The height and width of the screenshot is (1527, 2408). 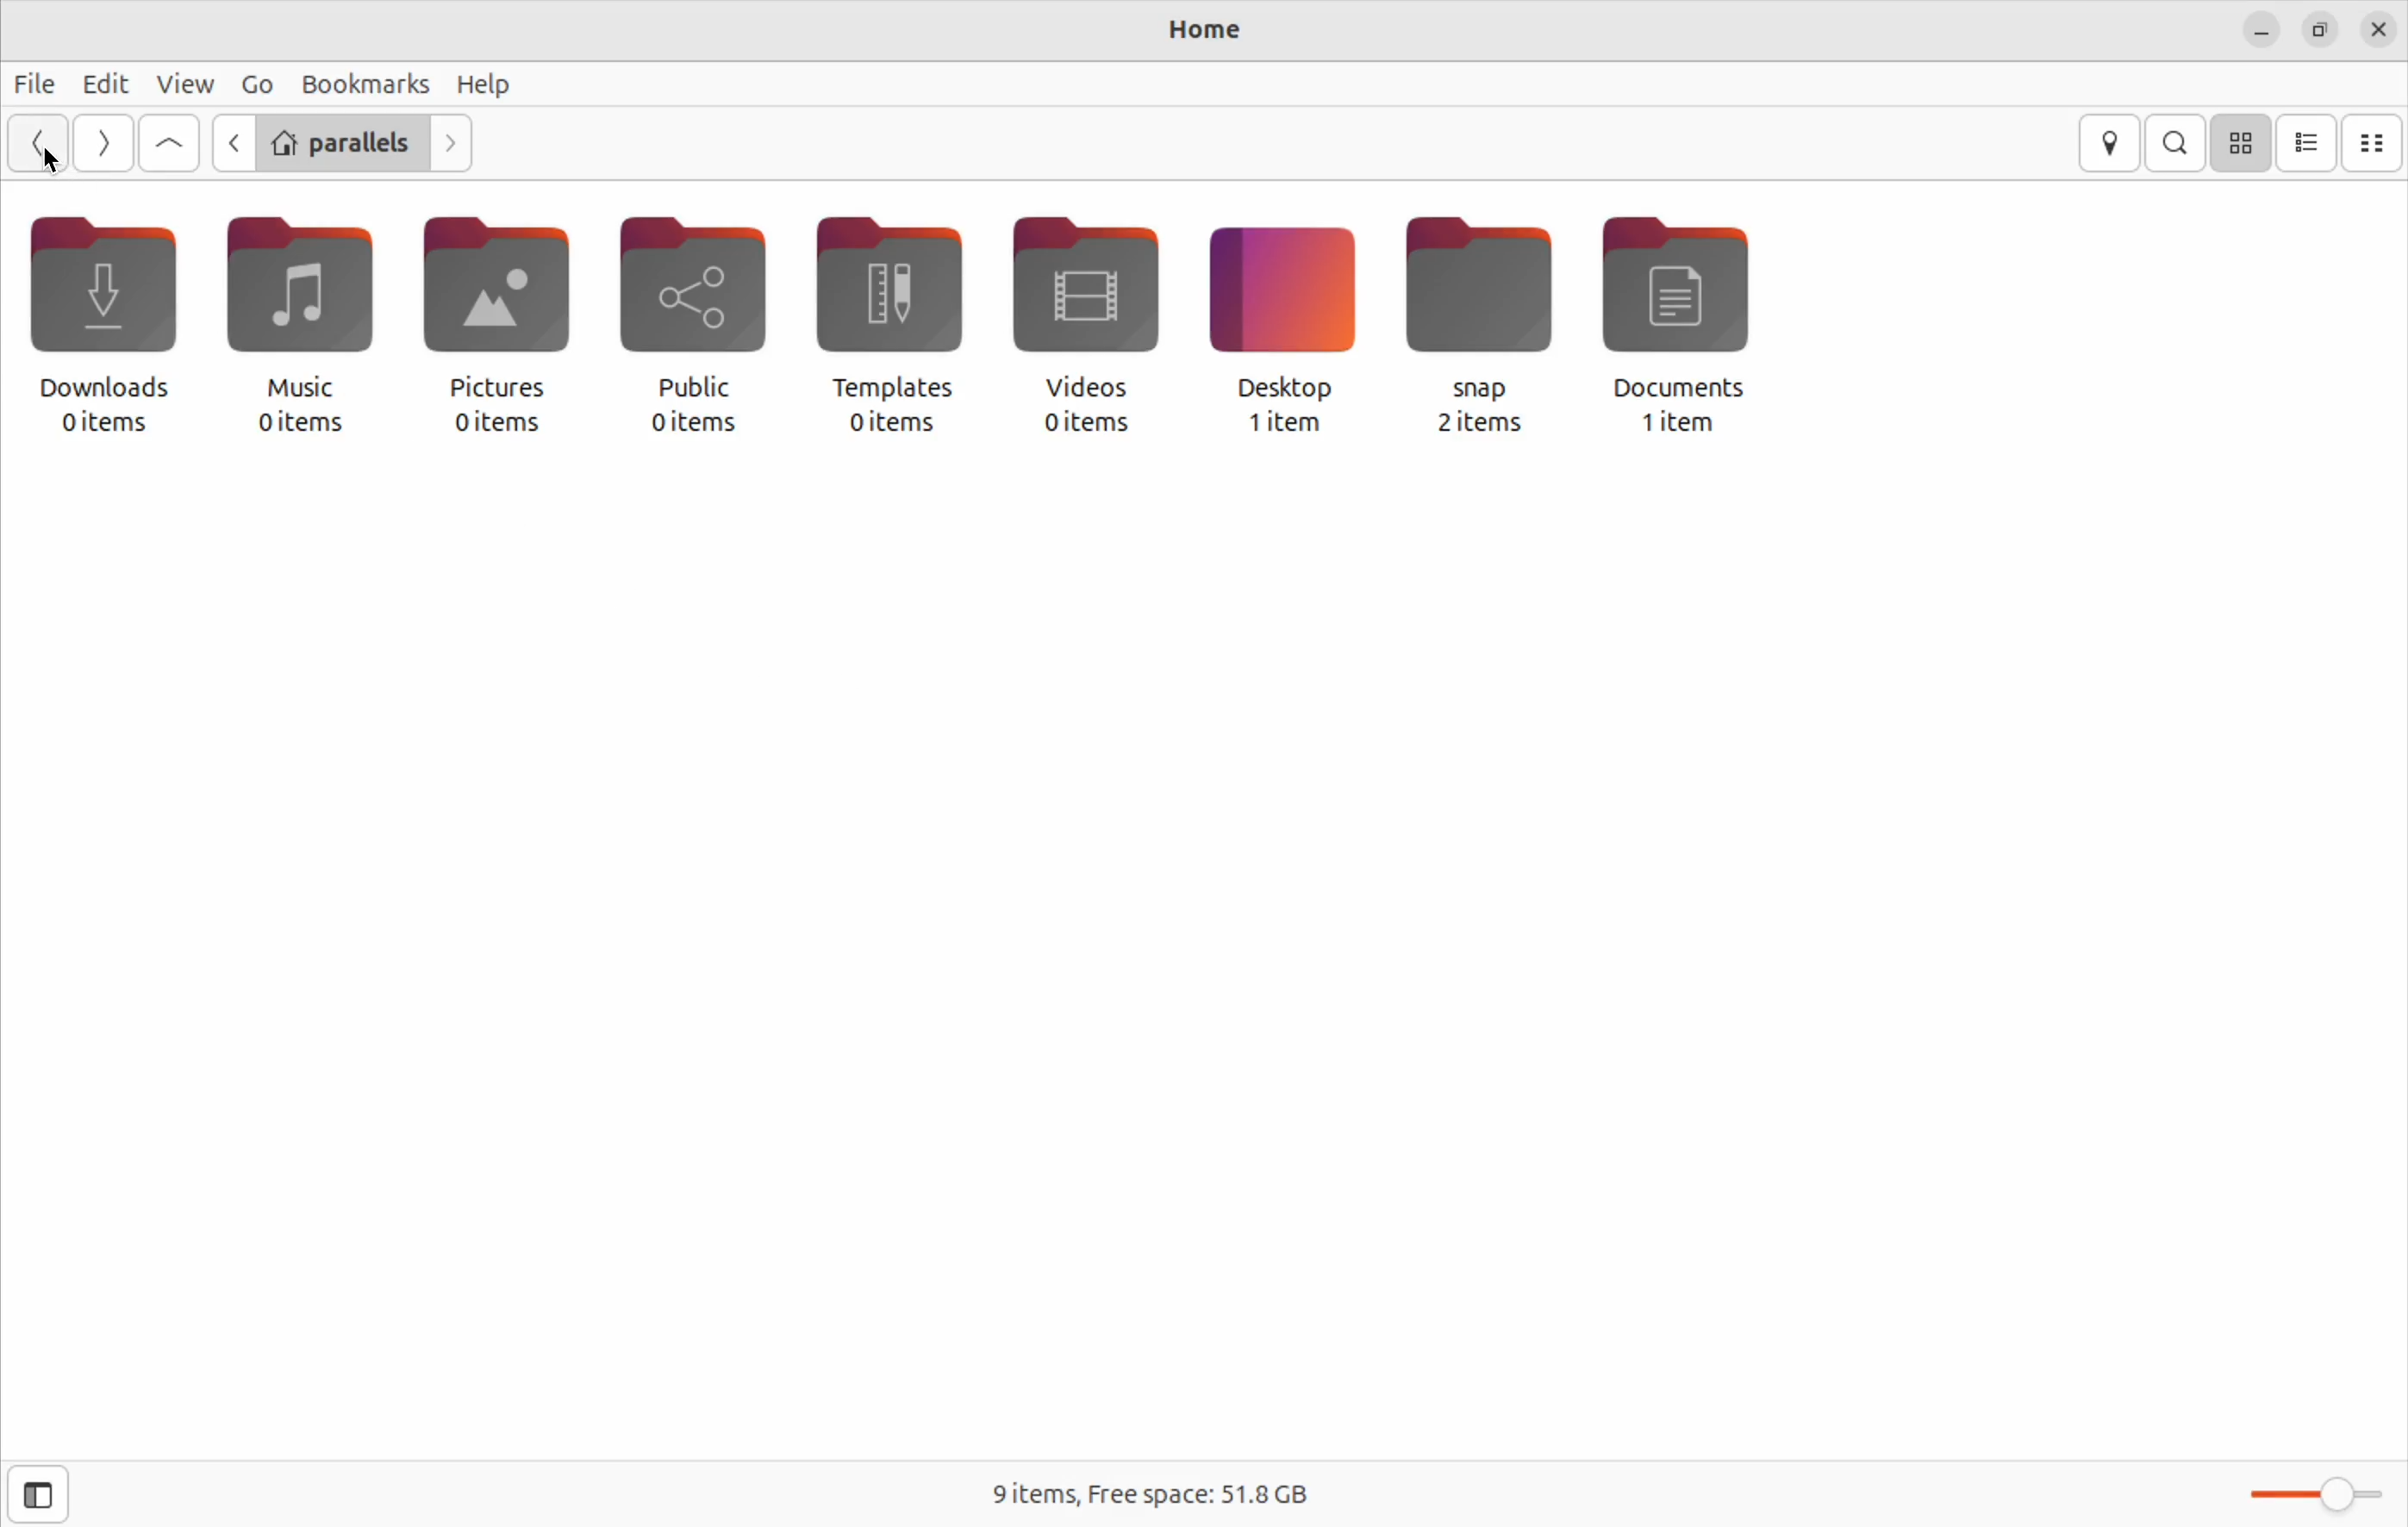 I want to click on music 0 items, so click(x=288, y=325).